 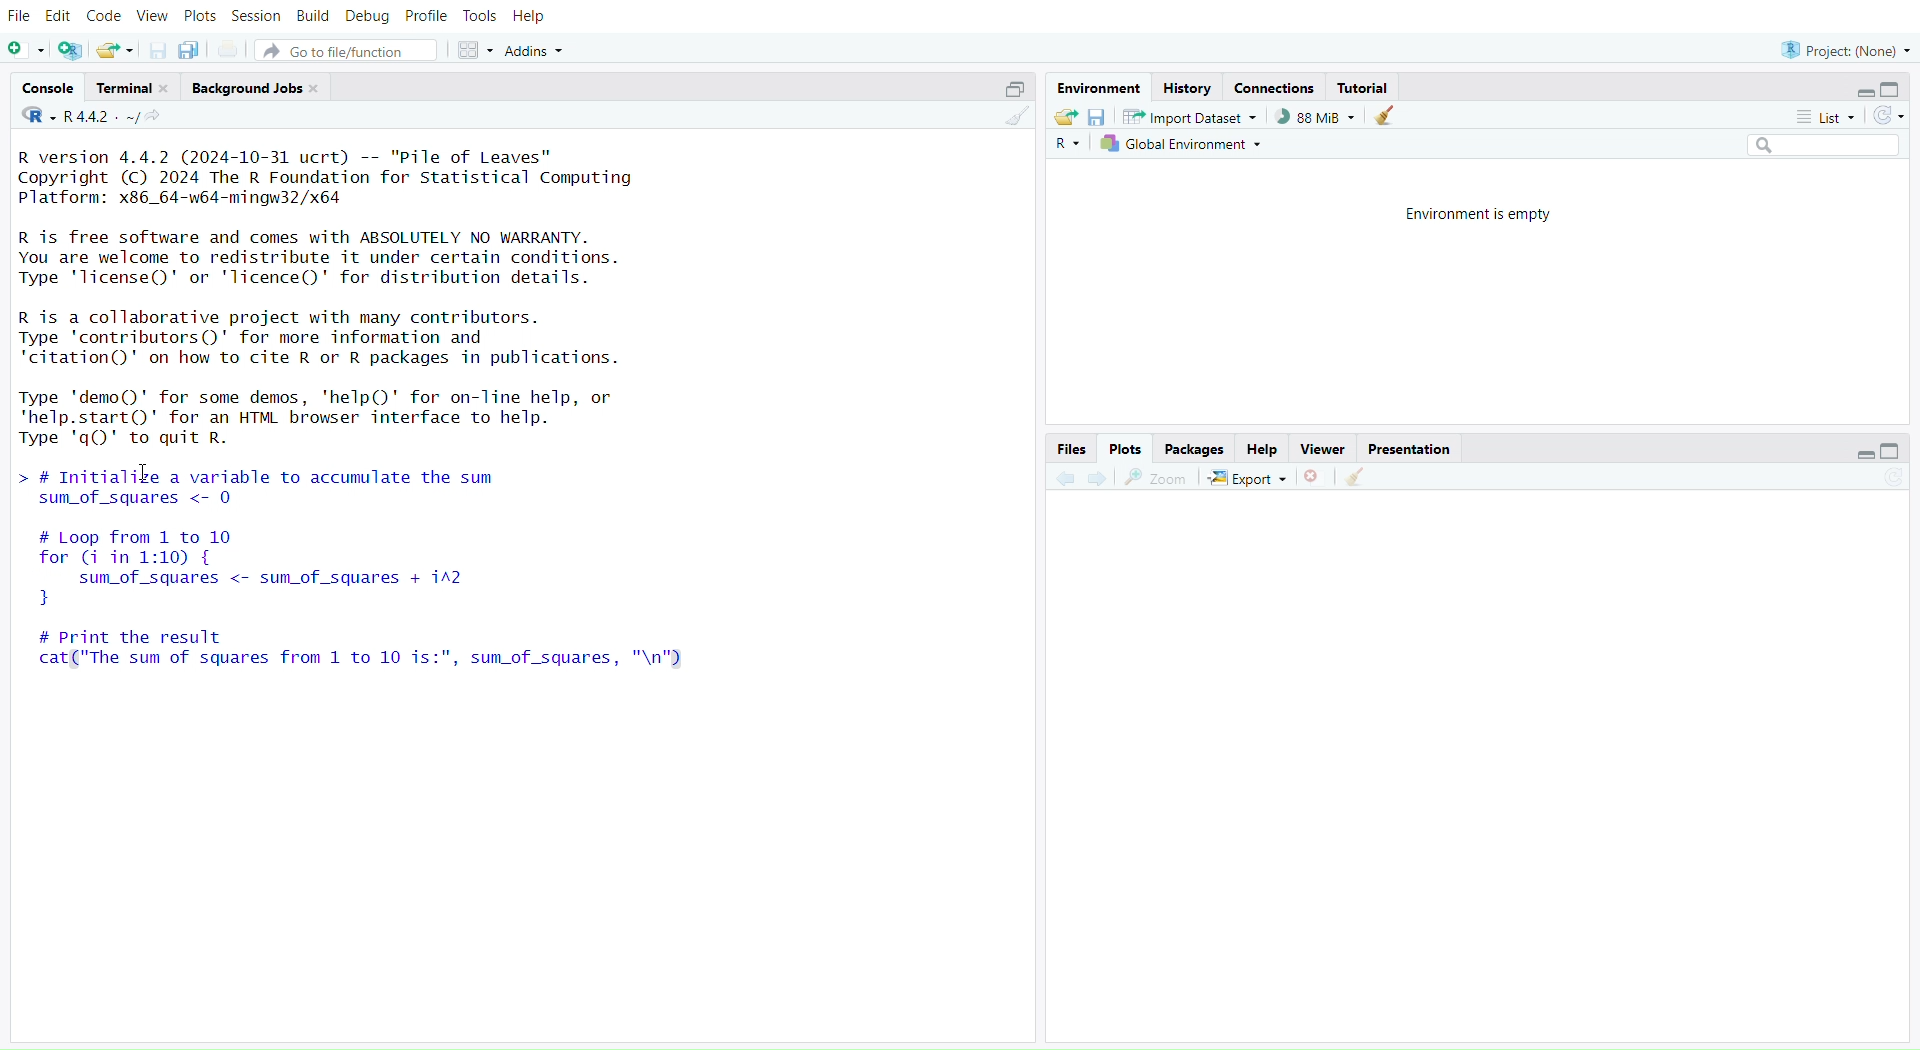 I want to click on file, so click(x=23, y=16).